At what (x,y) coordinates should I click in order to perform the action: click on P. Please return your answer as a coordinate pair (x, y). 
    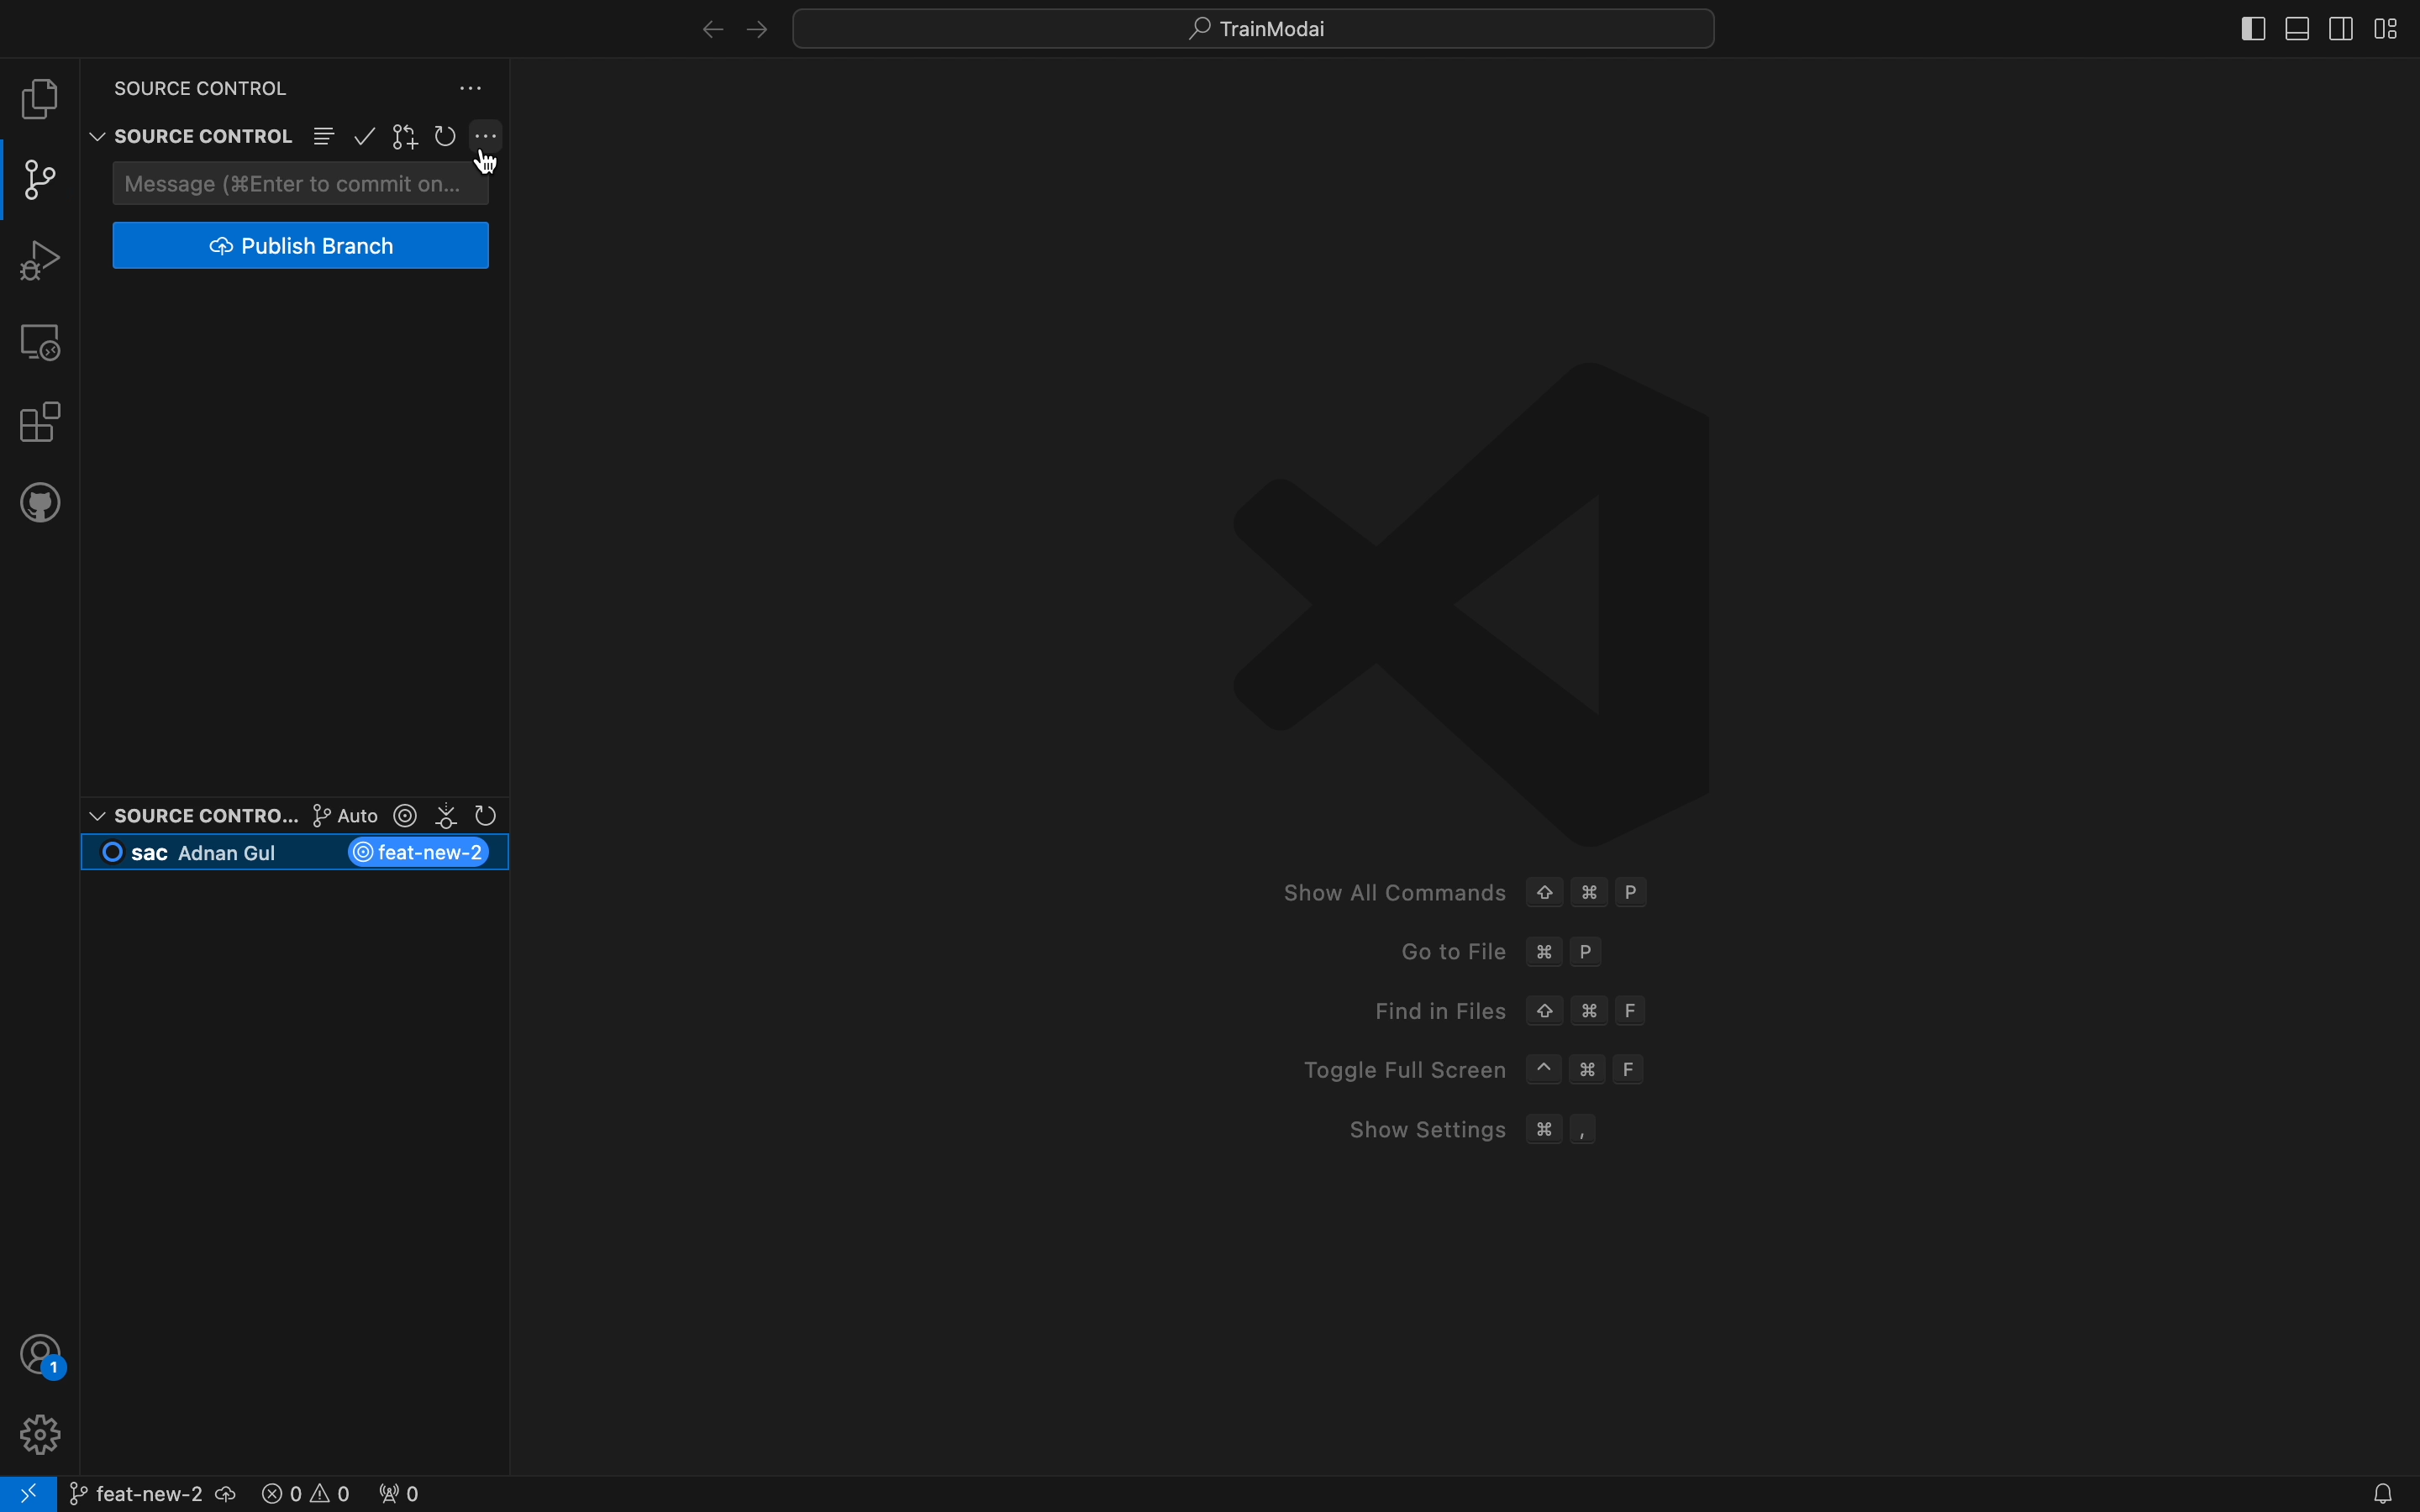
    Looking at the image, I should click on (1592, 954).